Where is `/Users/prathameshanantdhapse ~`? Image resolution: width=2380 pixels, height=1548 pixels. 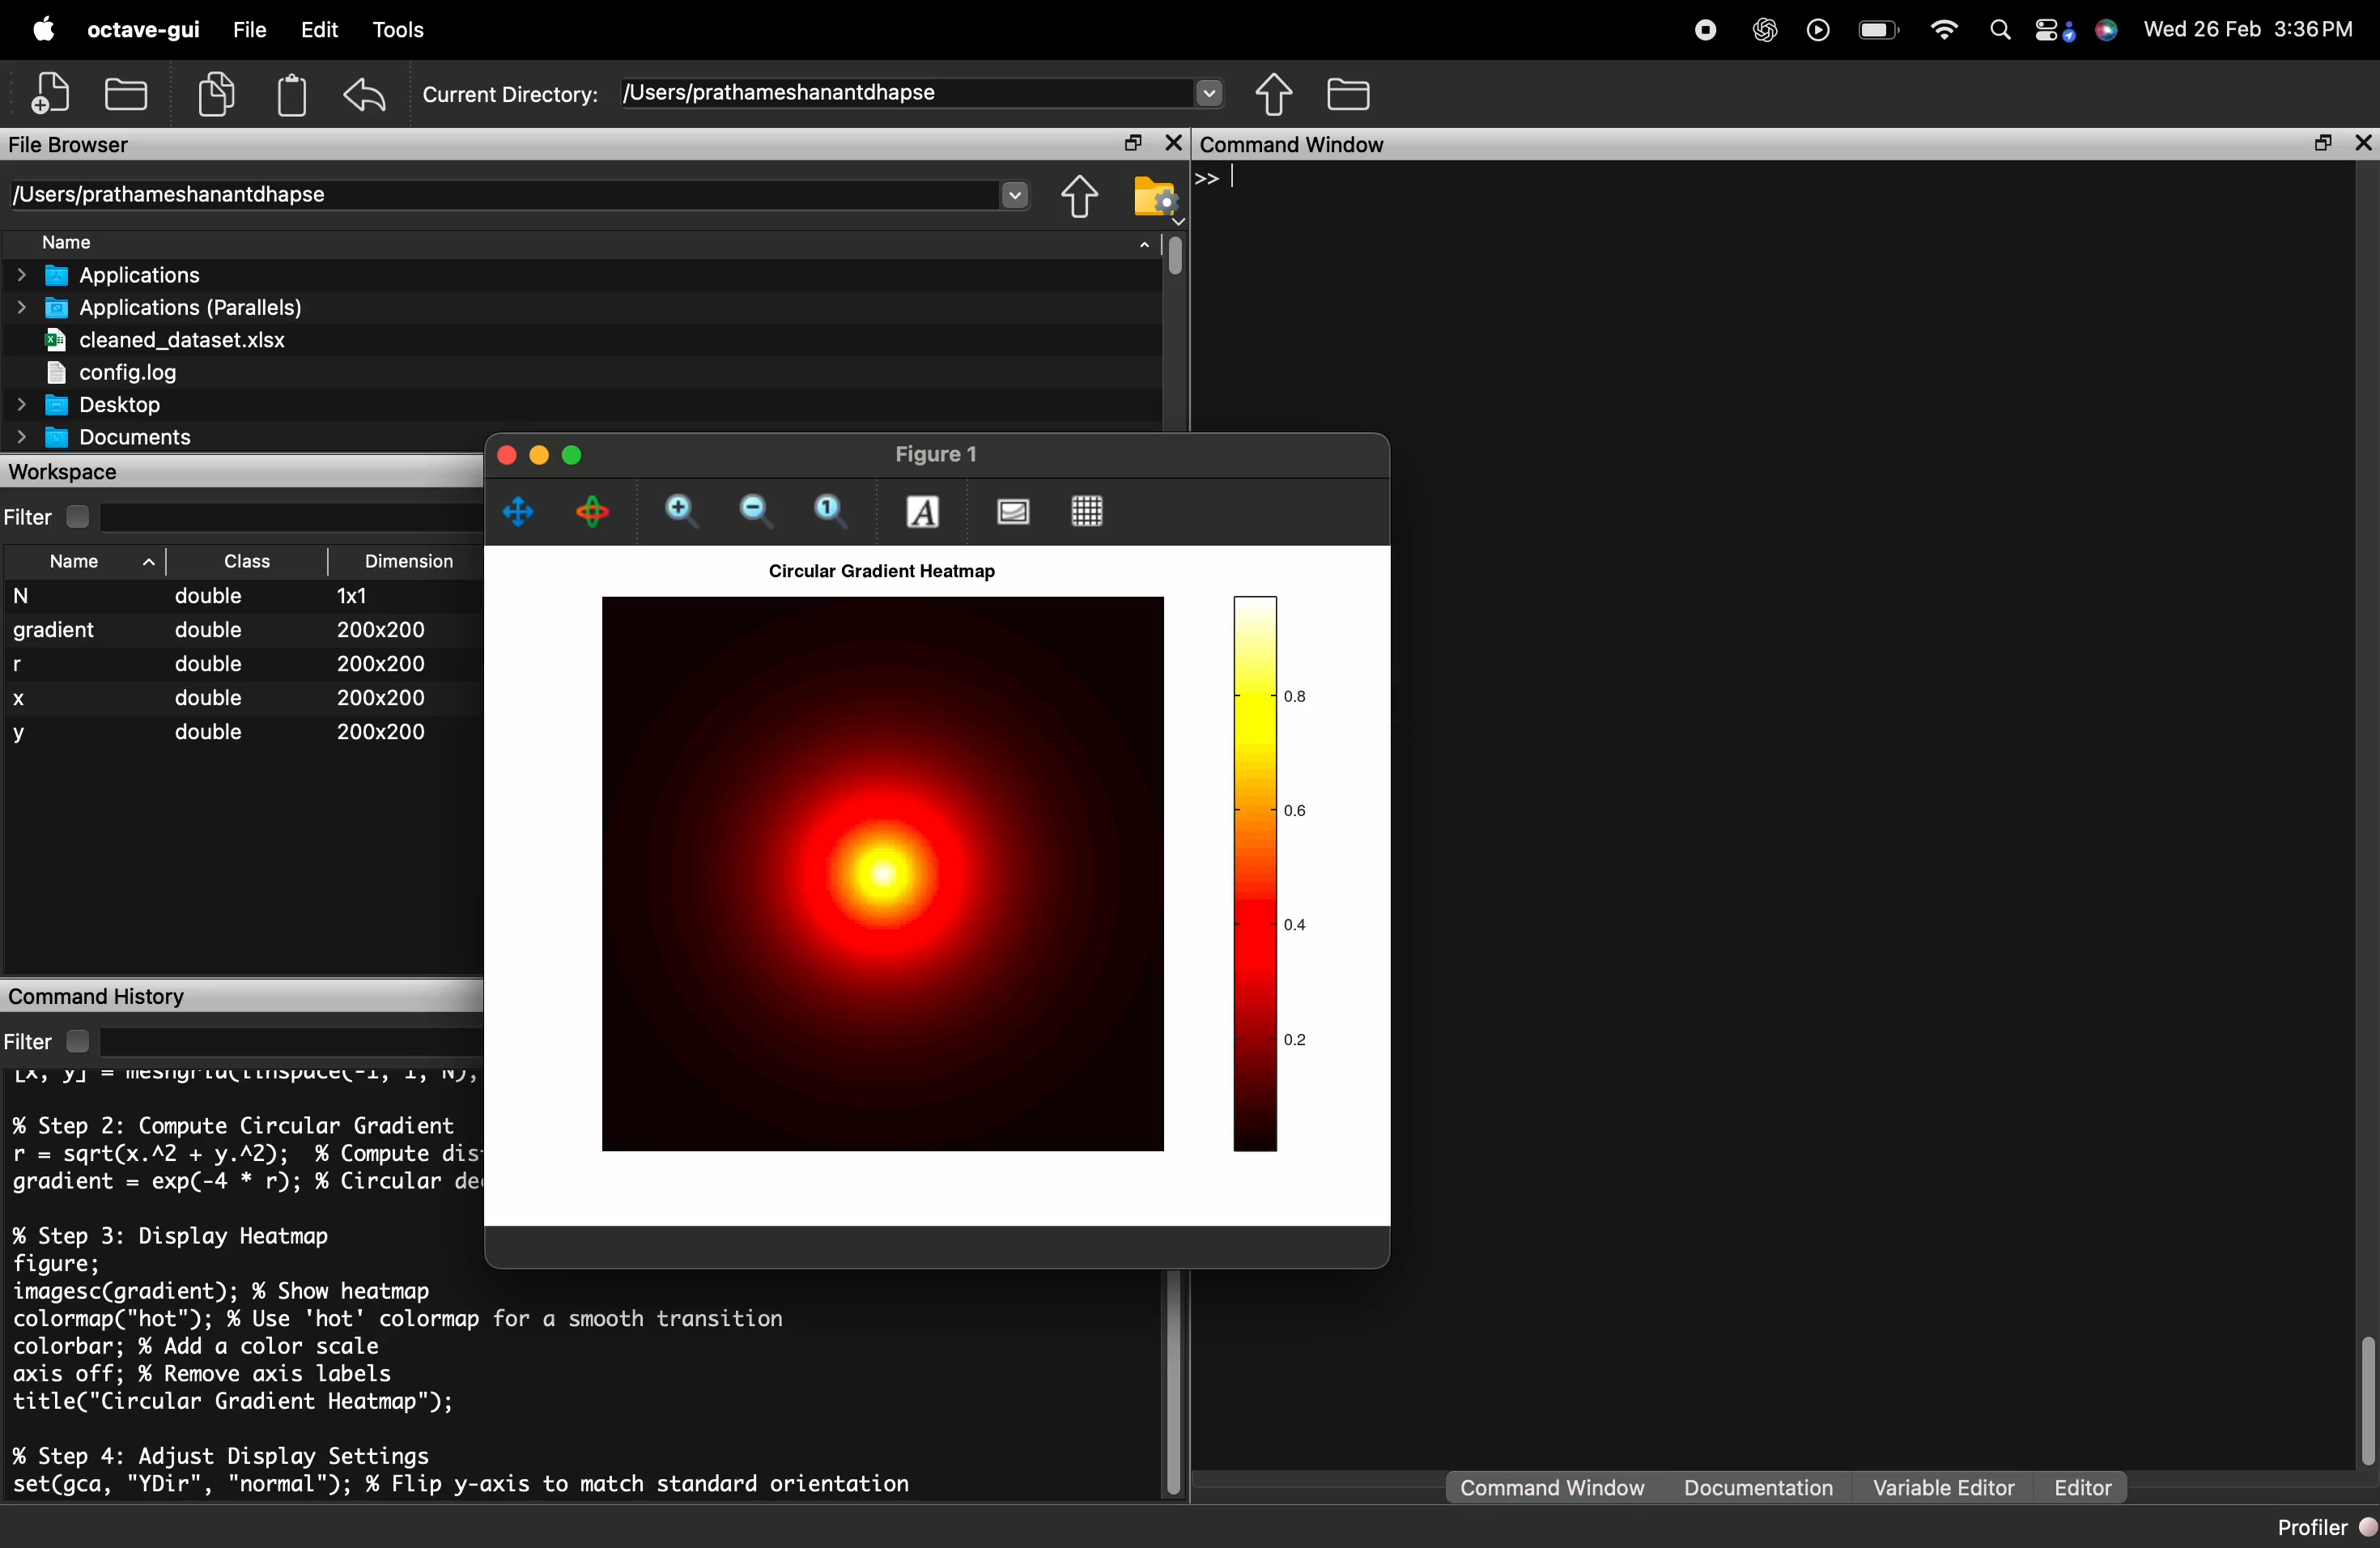 /Users/prathameshanantdhapse ~ is located at coordinates (918, 94).